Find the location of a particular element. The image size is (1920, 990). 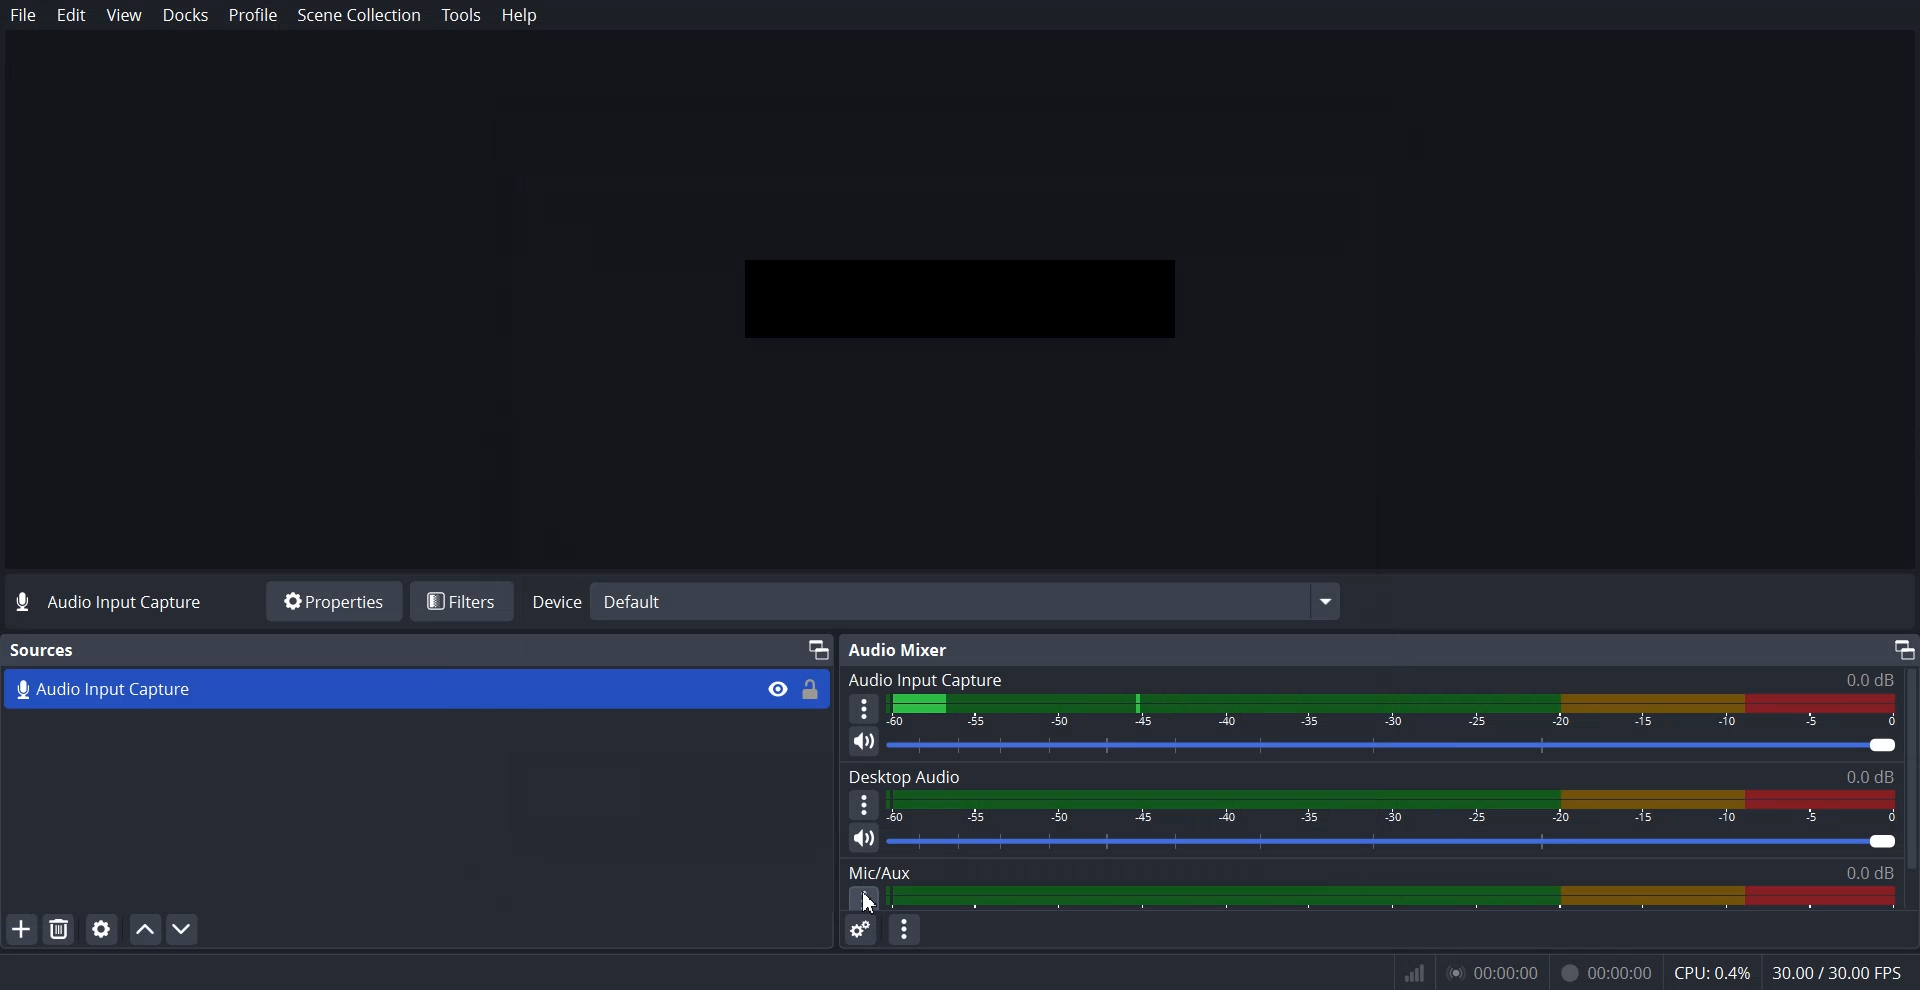

Volume Indicator is located at coordinates (1396, 807).